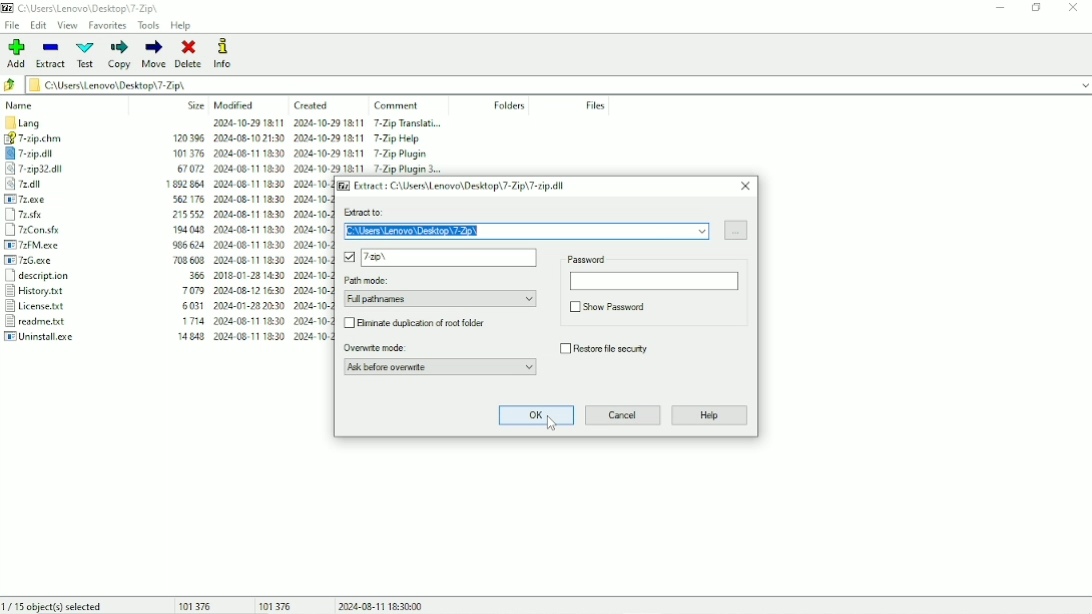 This screenshot has height=614, width=1092. I want to click on TON 2024-08-121&30 2026-70-291211 T-Zip History, so click(246, 291).